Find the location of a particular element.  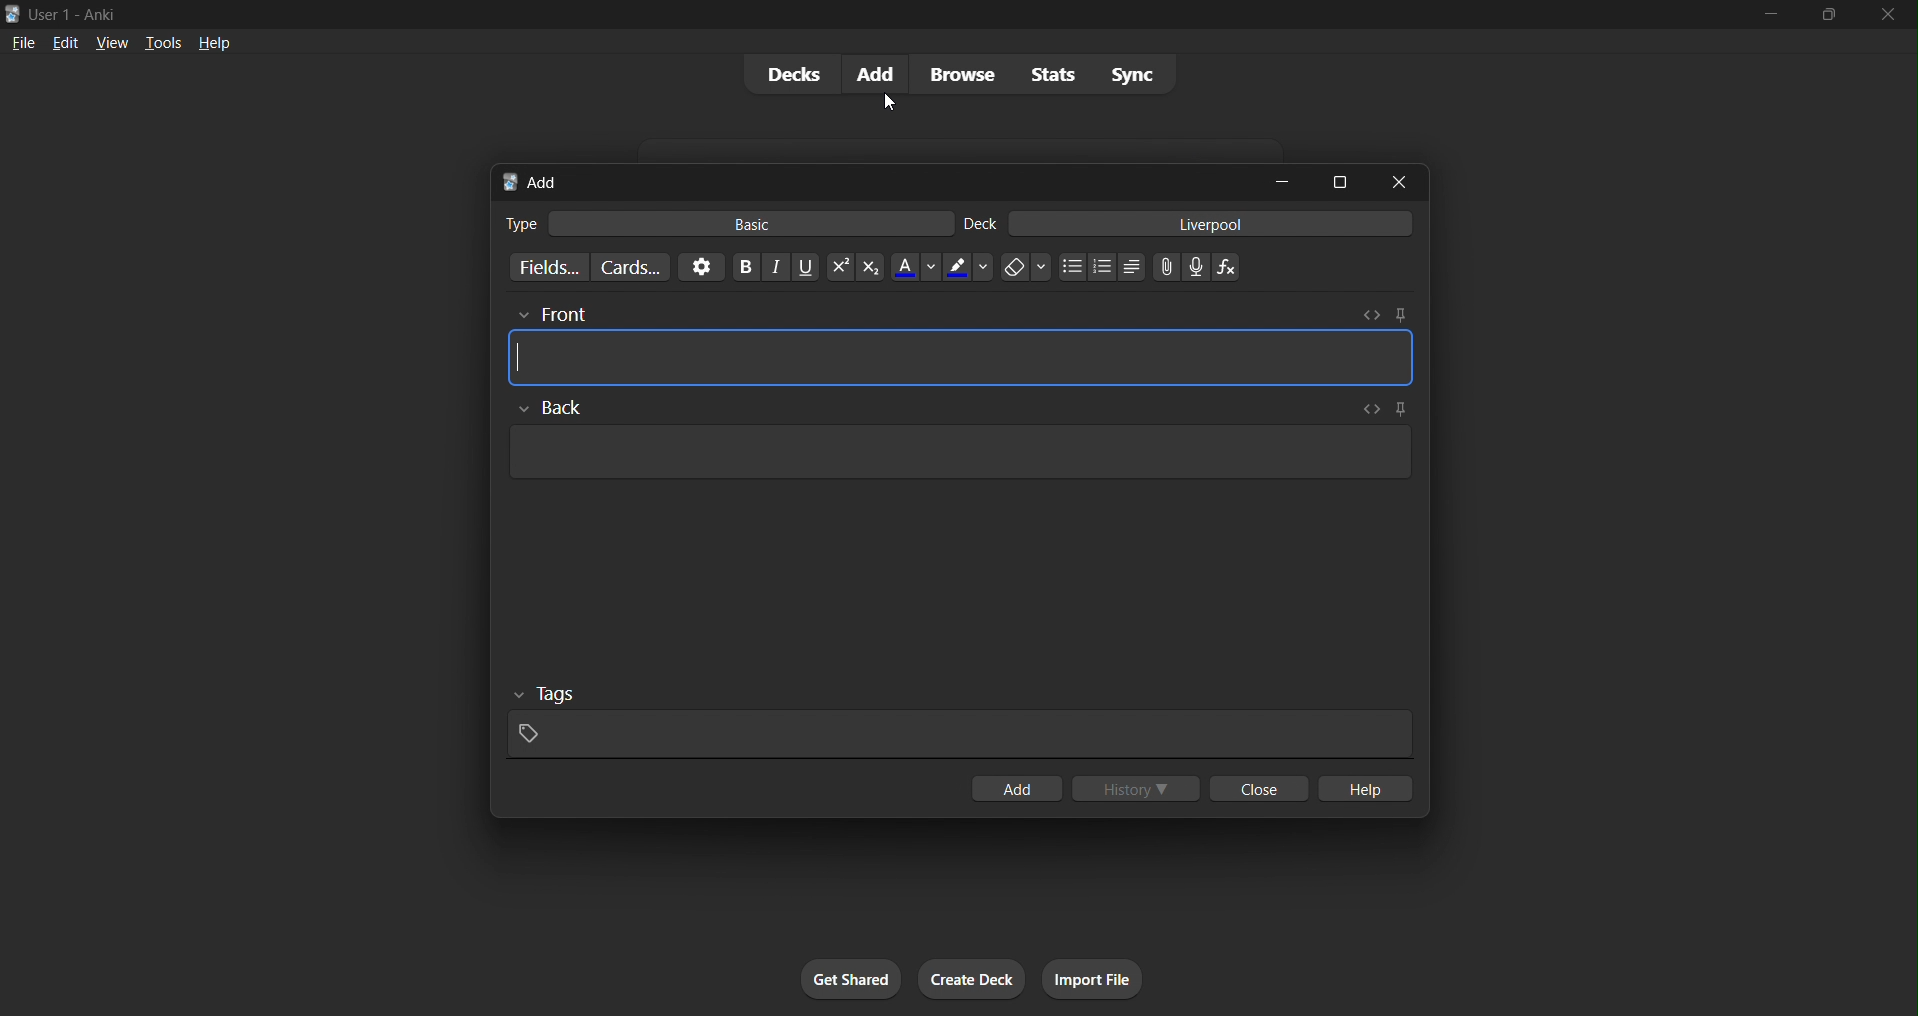

customize card fields is located at coordinates (545, 267).